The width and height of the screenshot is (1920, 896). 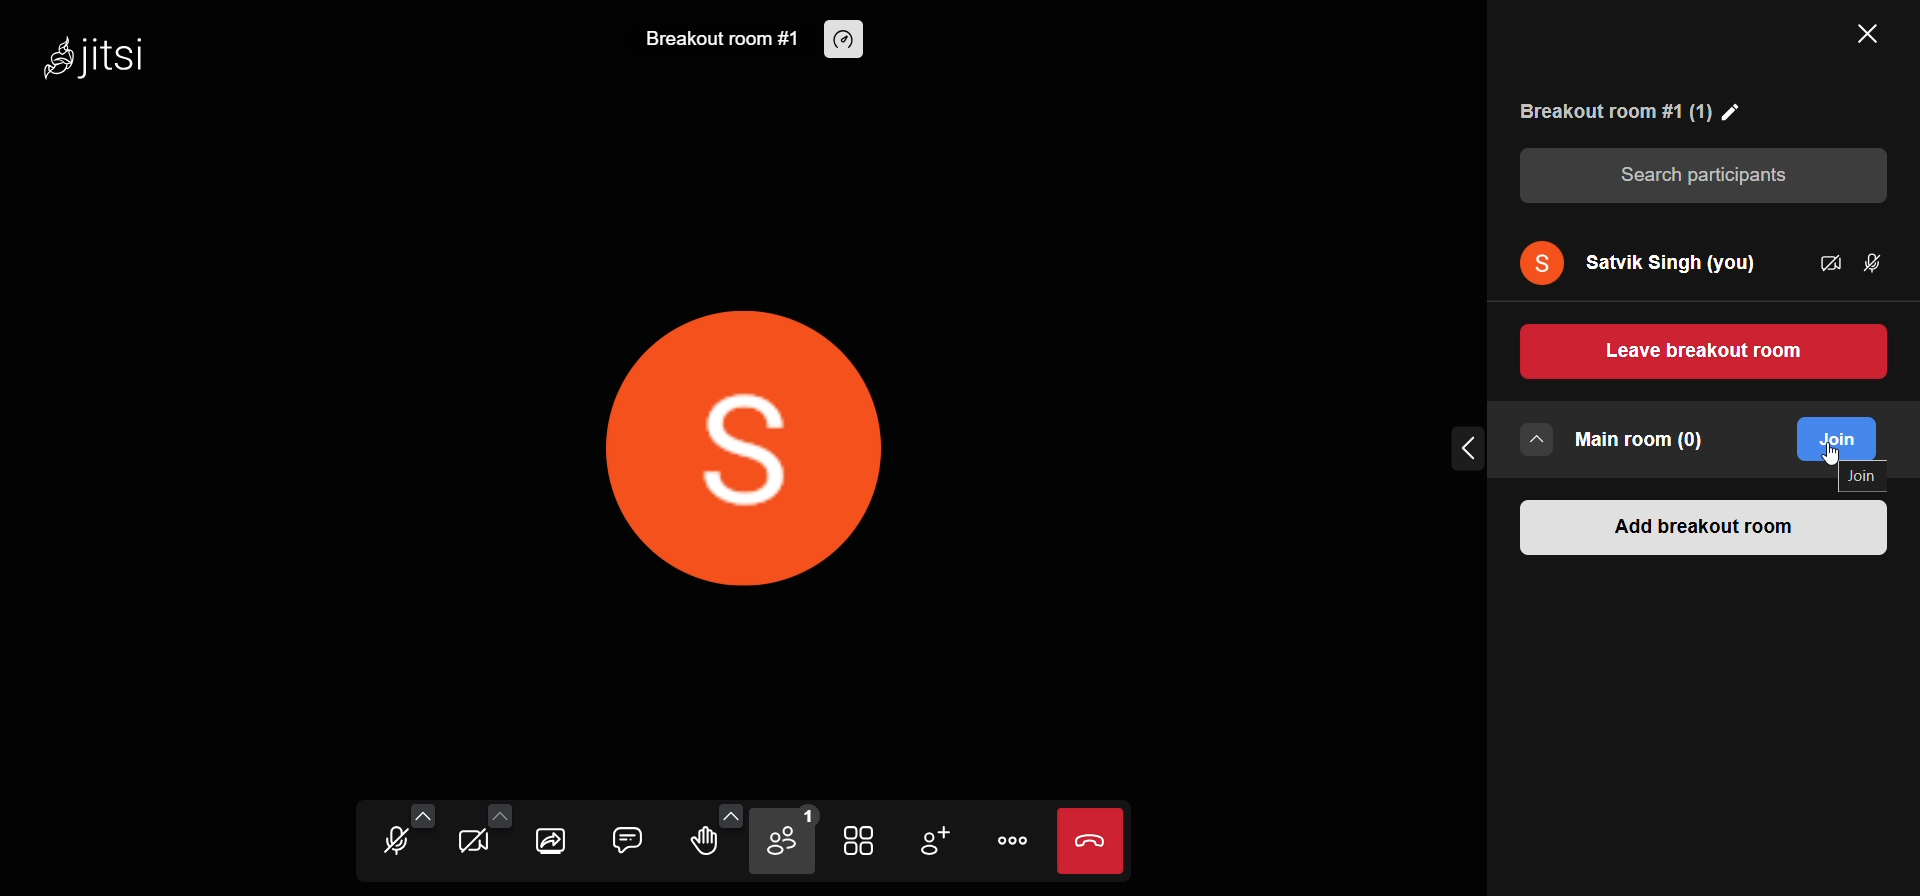 I want to click on more camera option, so click(x=896, y=1285).